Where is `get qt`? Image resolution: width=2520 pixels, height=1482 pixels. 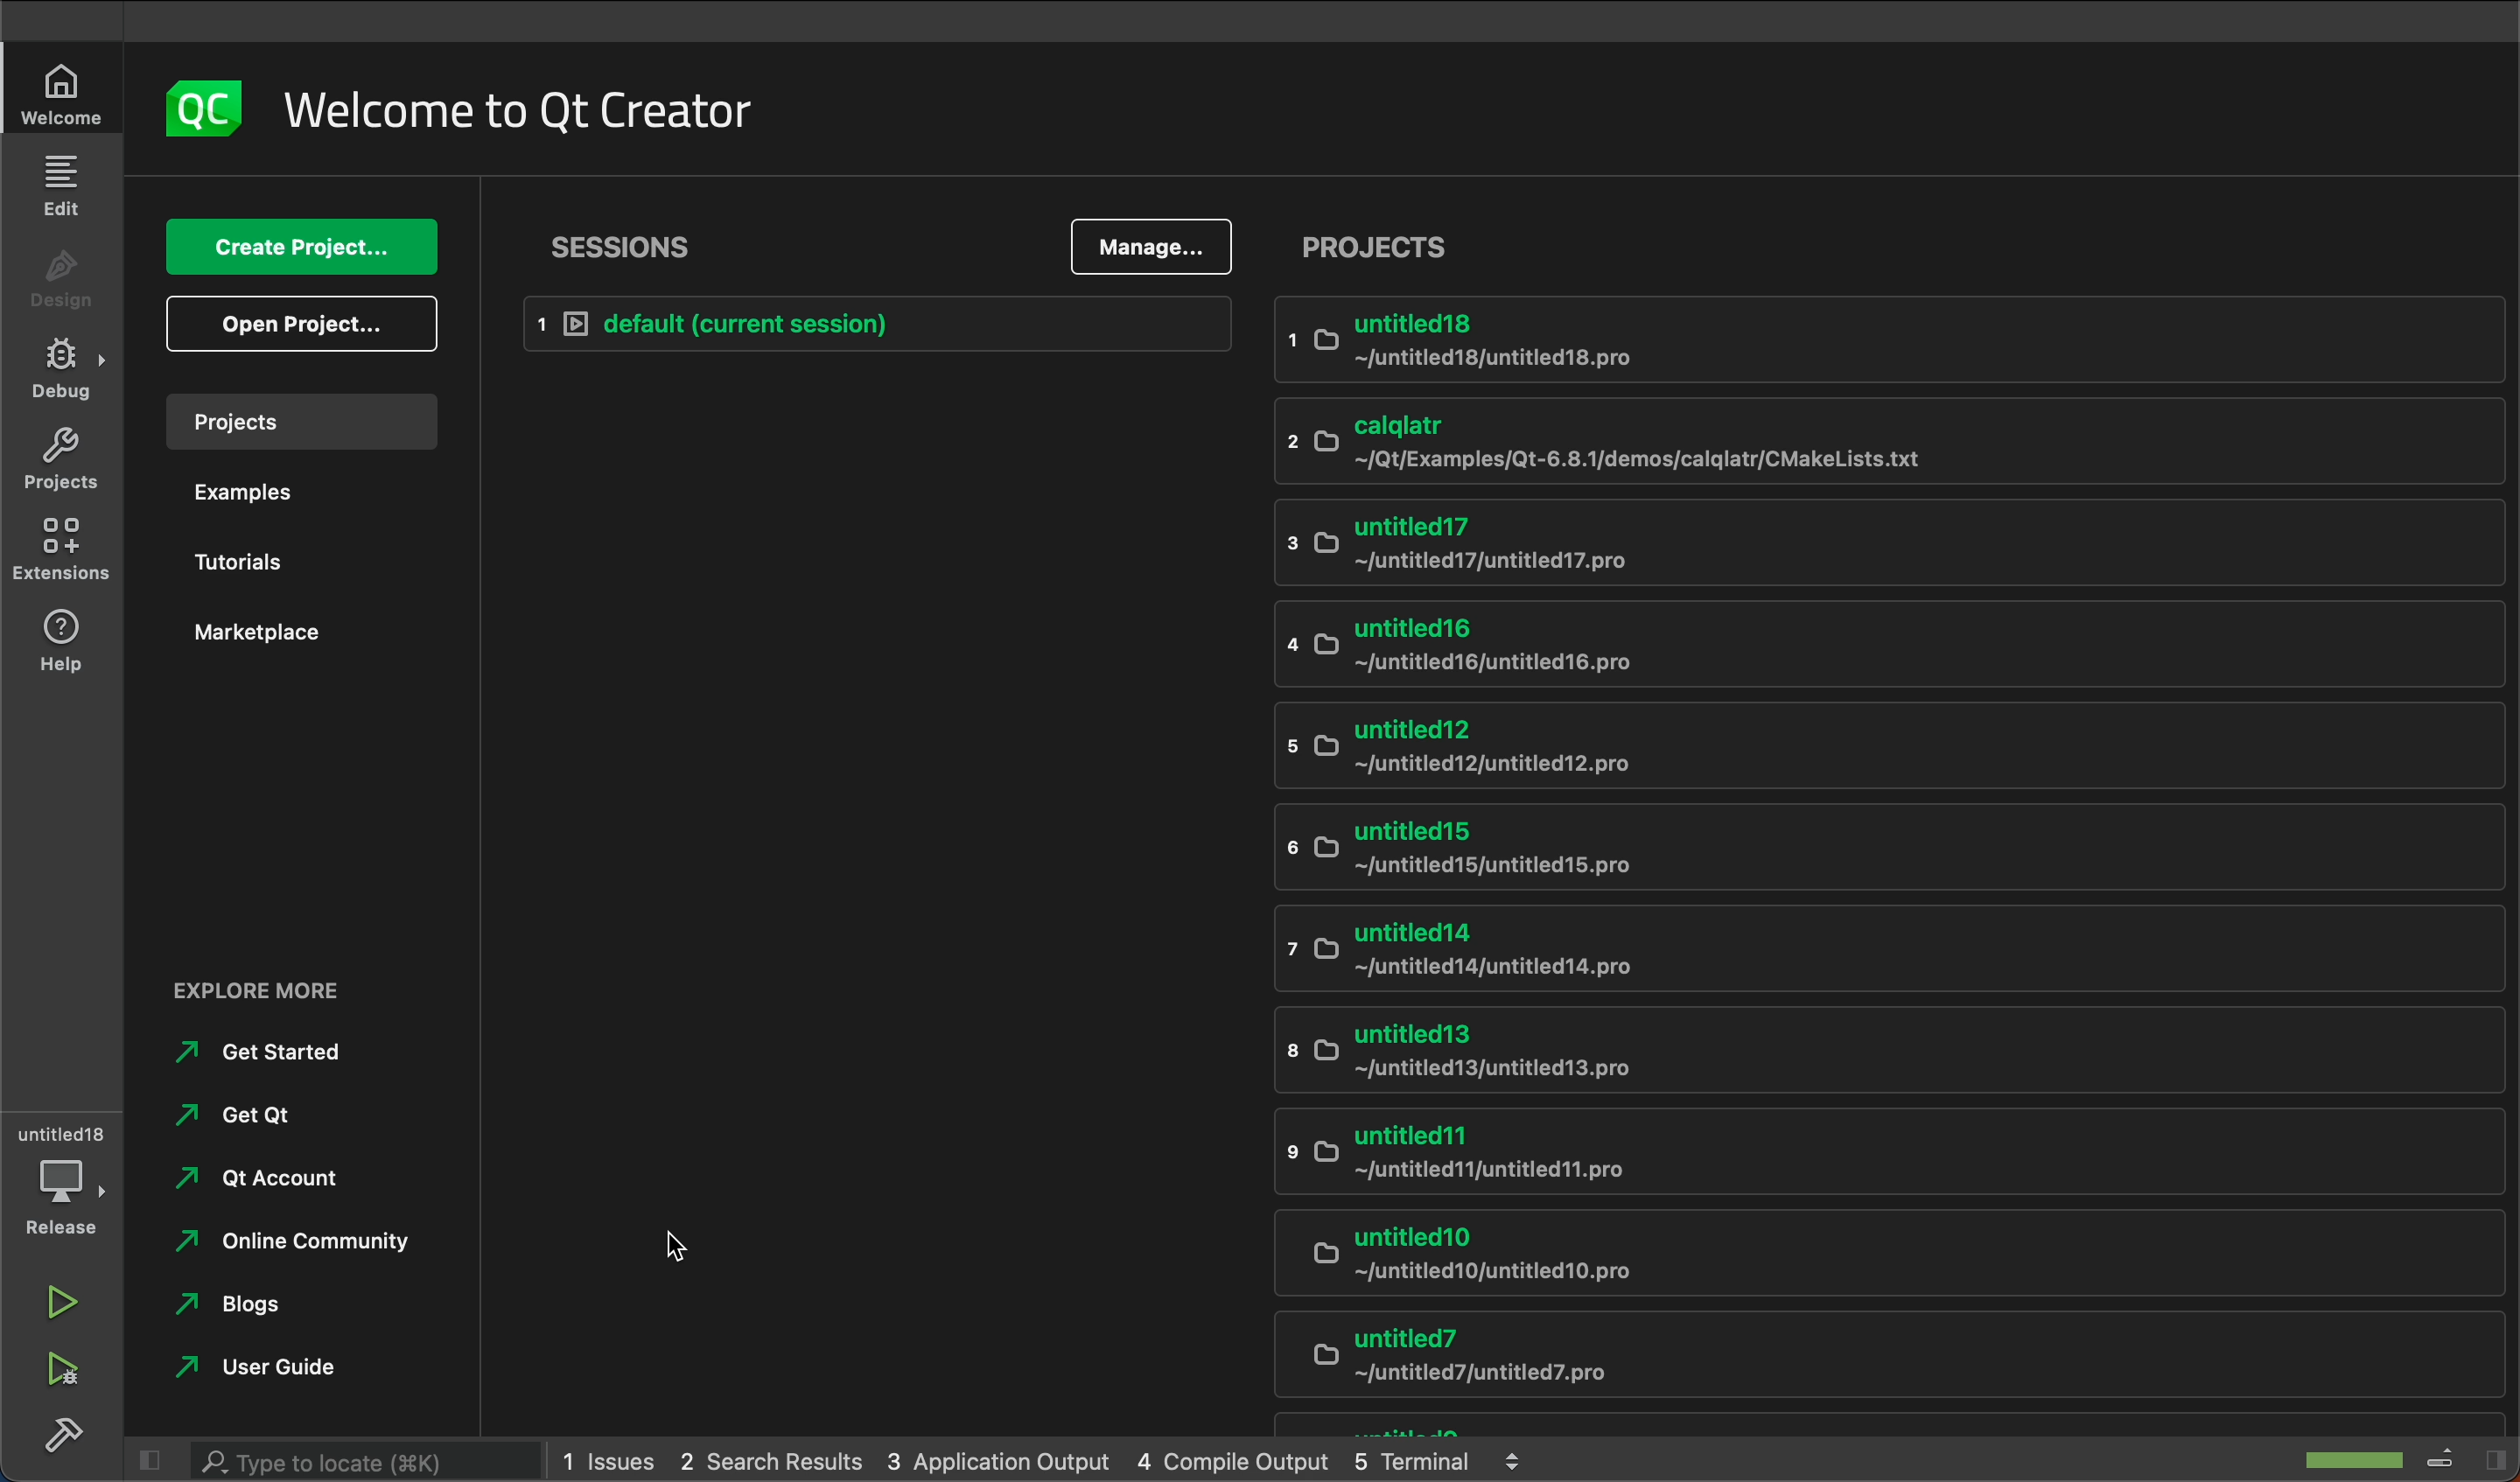 get qt is located at coordinates (240, 1112).